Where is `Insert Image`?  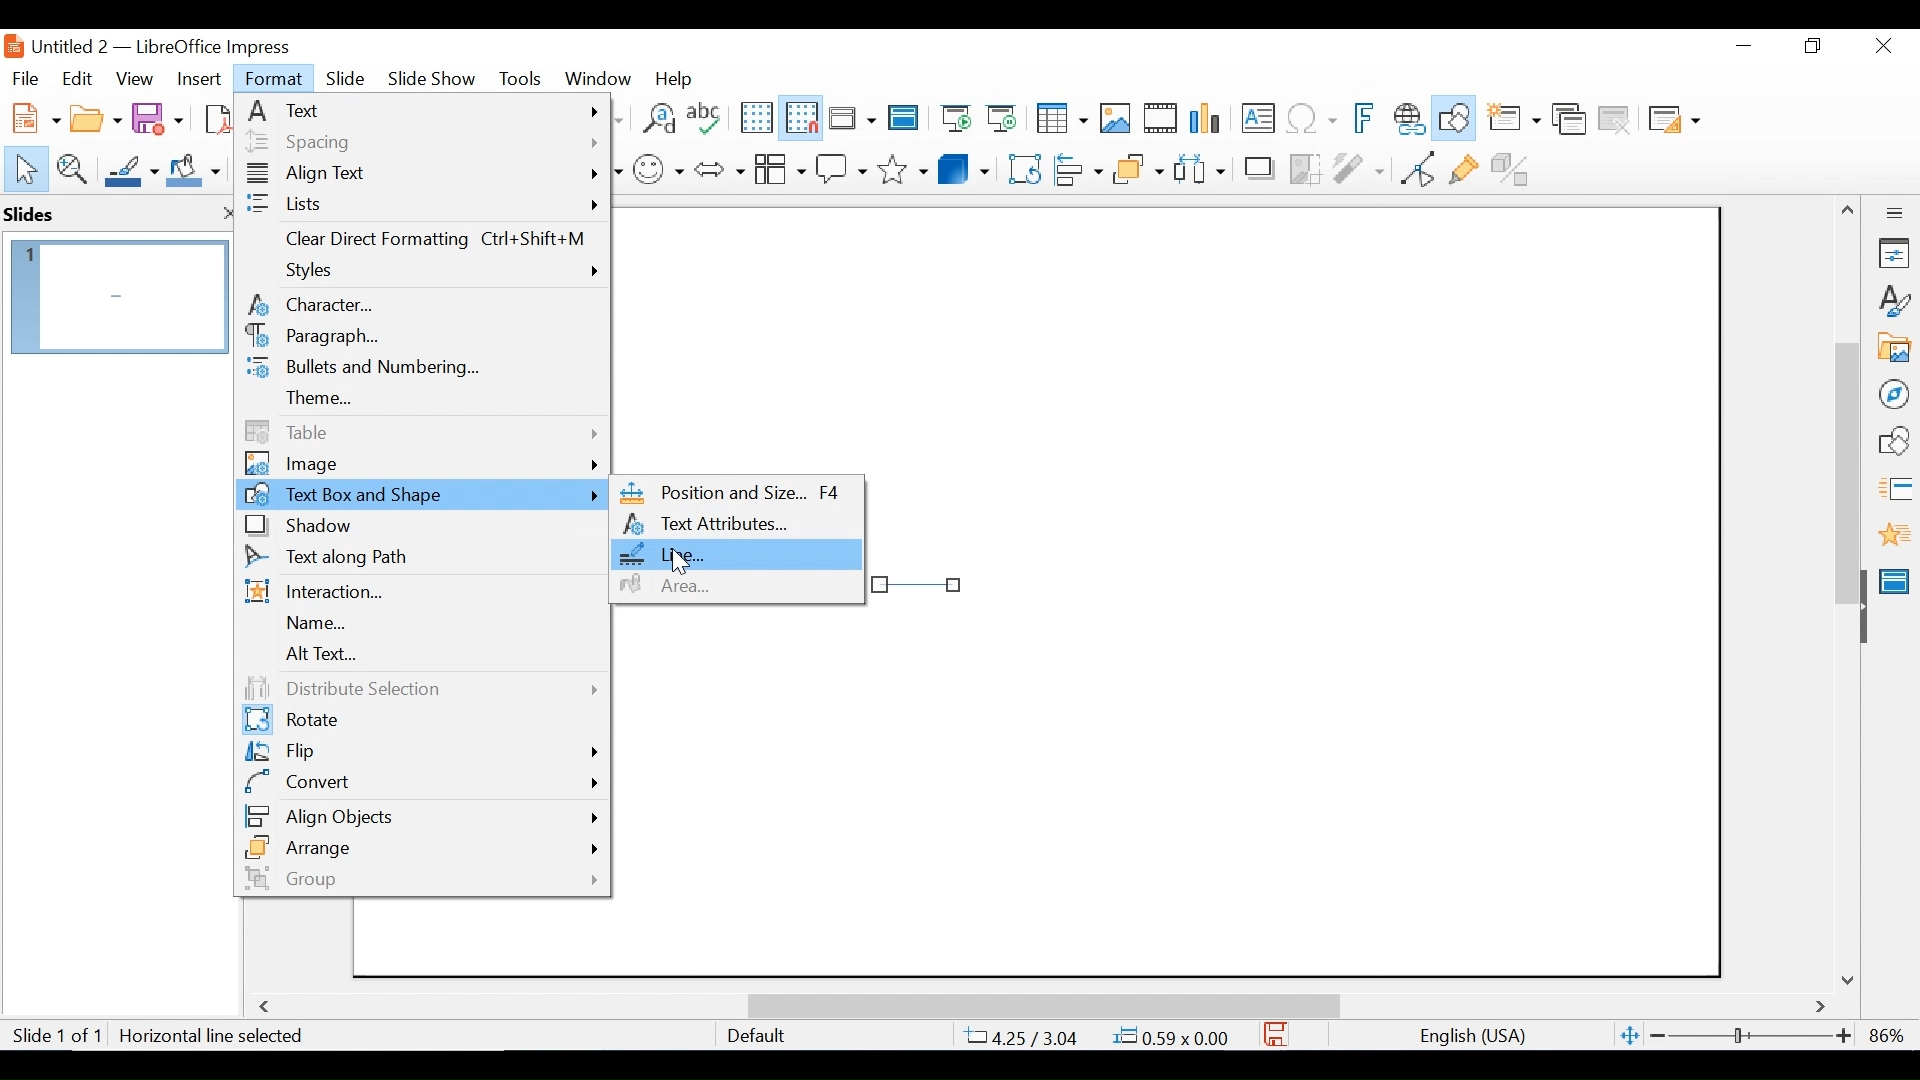
Insert Image is located at coordinates (1114, 119).